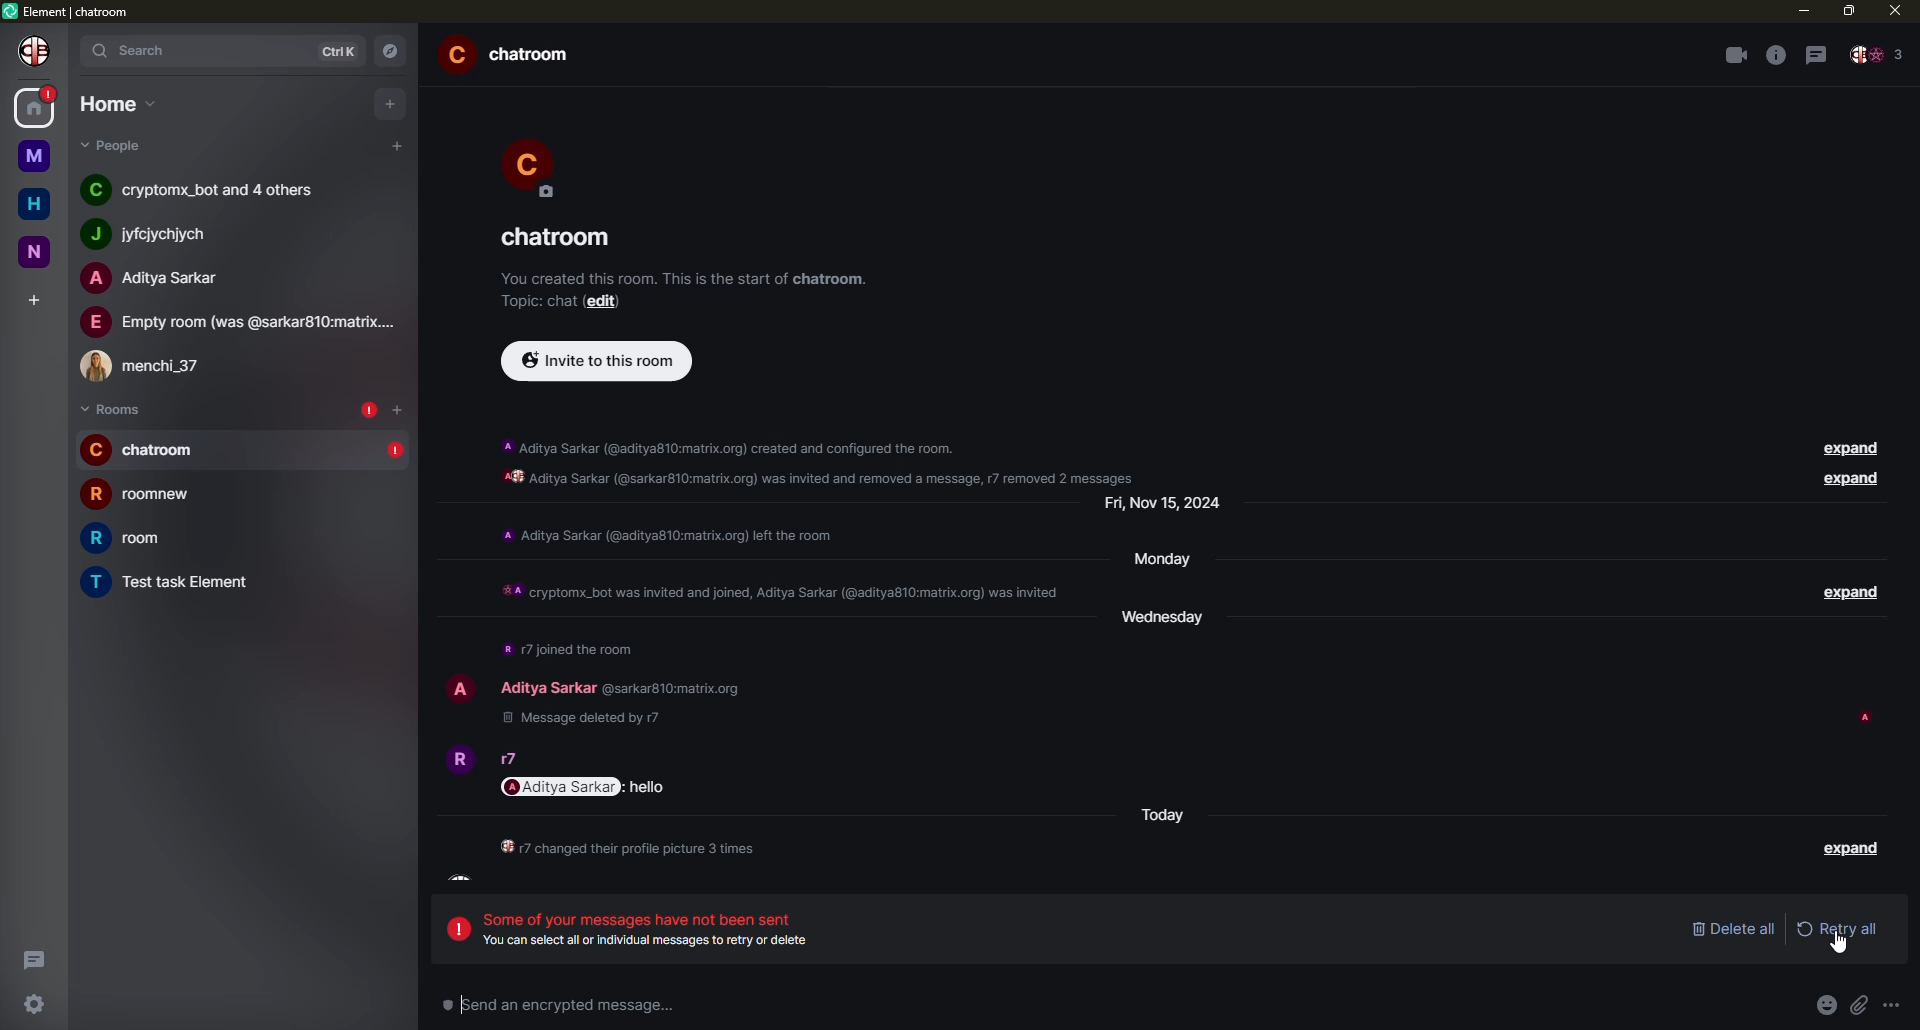 The width and height of the screenshot is (1920, 1030). What do you see at coordinates (547, 688) in the screenshot?
I see `people` at bounding box center [547, 688].